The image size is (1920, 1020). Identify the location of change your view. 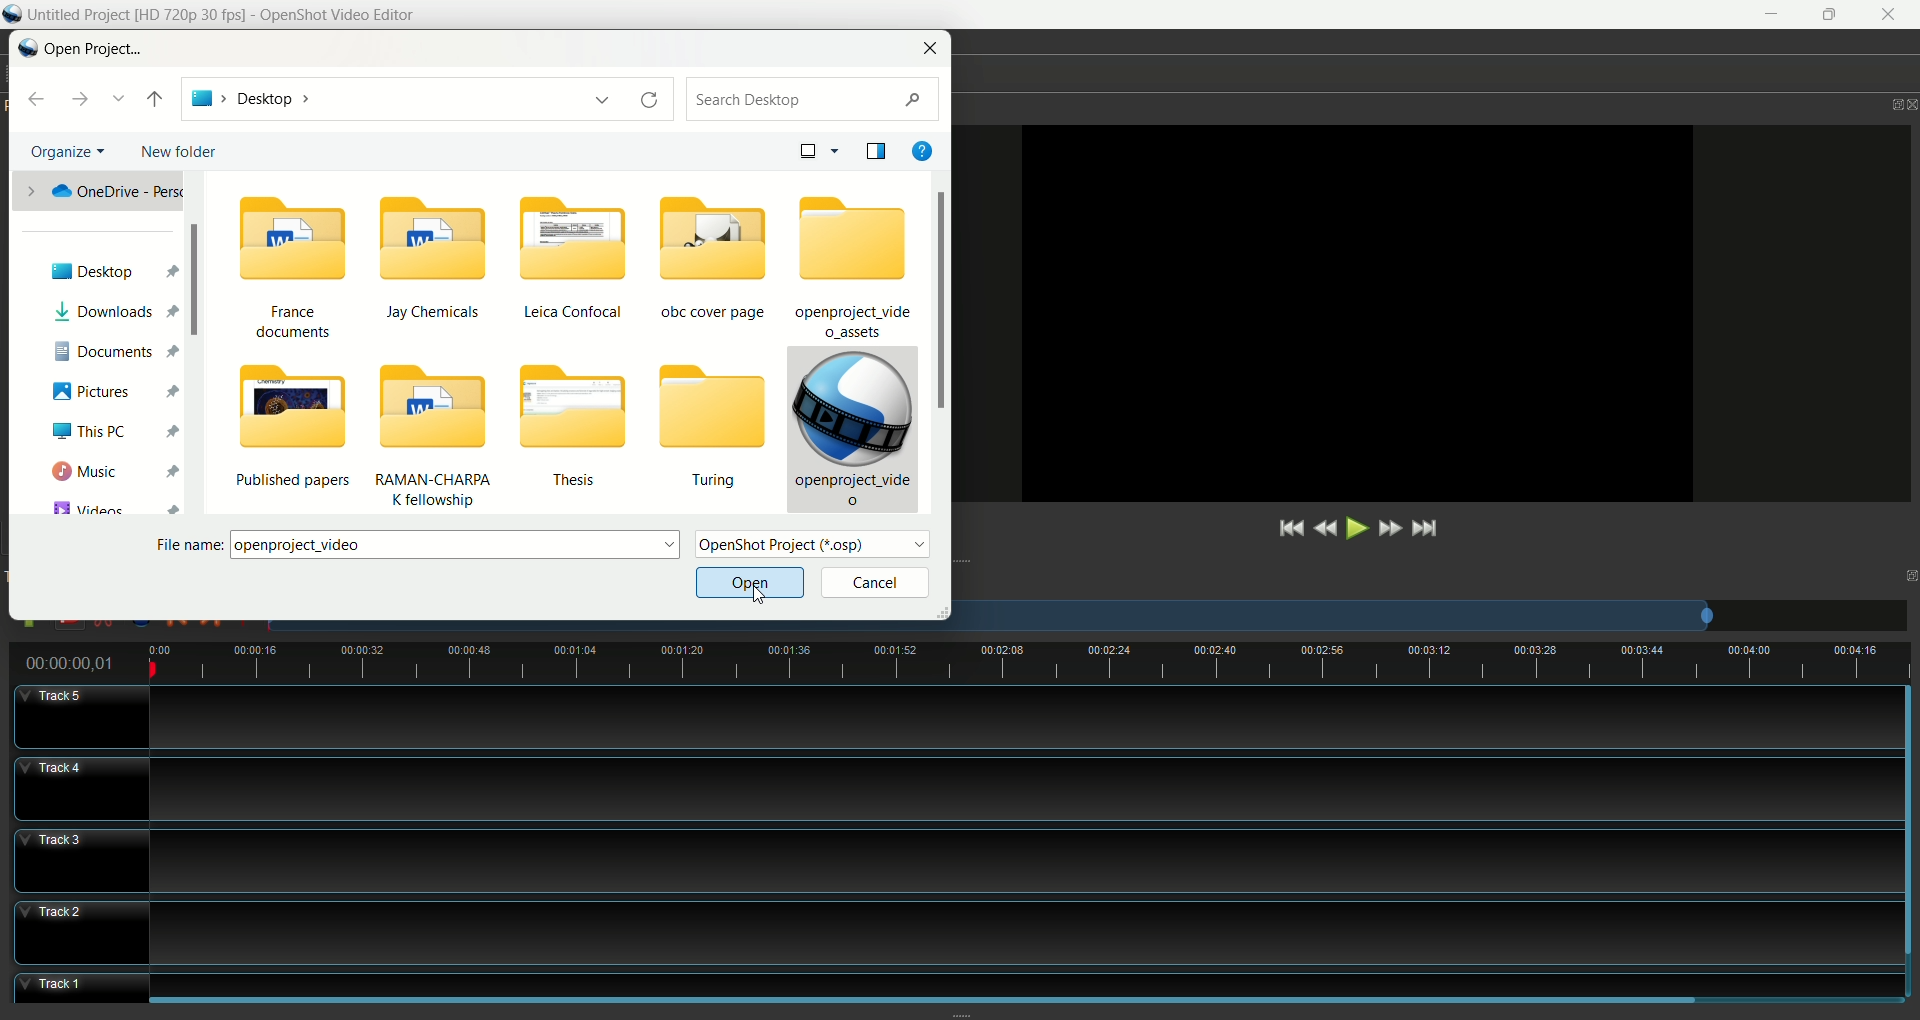
(819, 149).